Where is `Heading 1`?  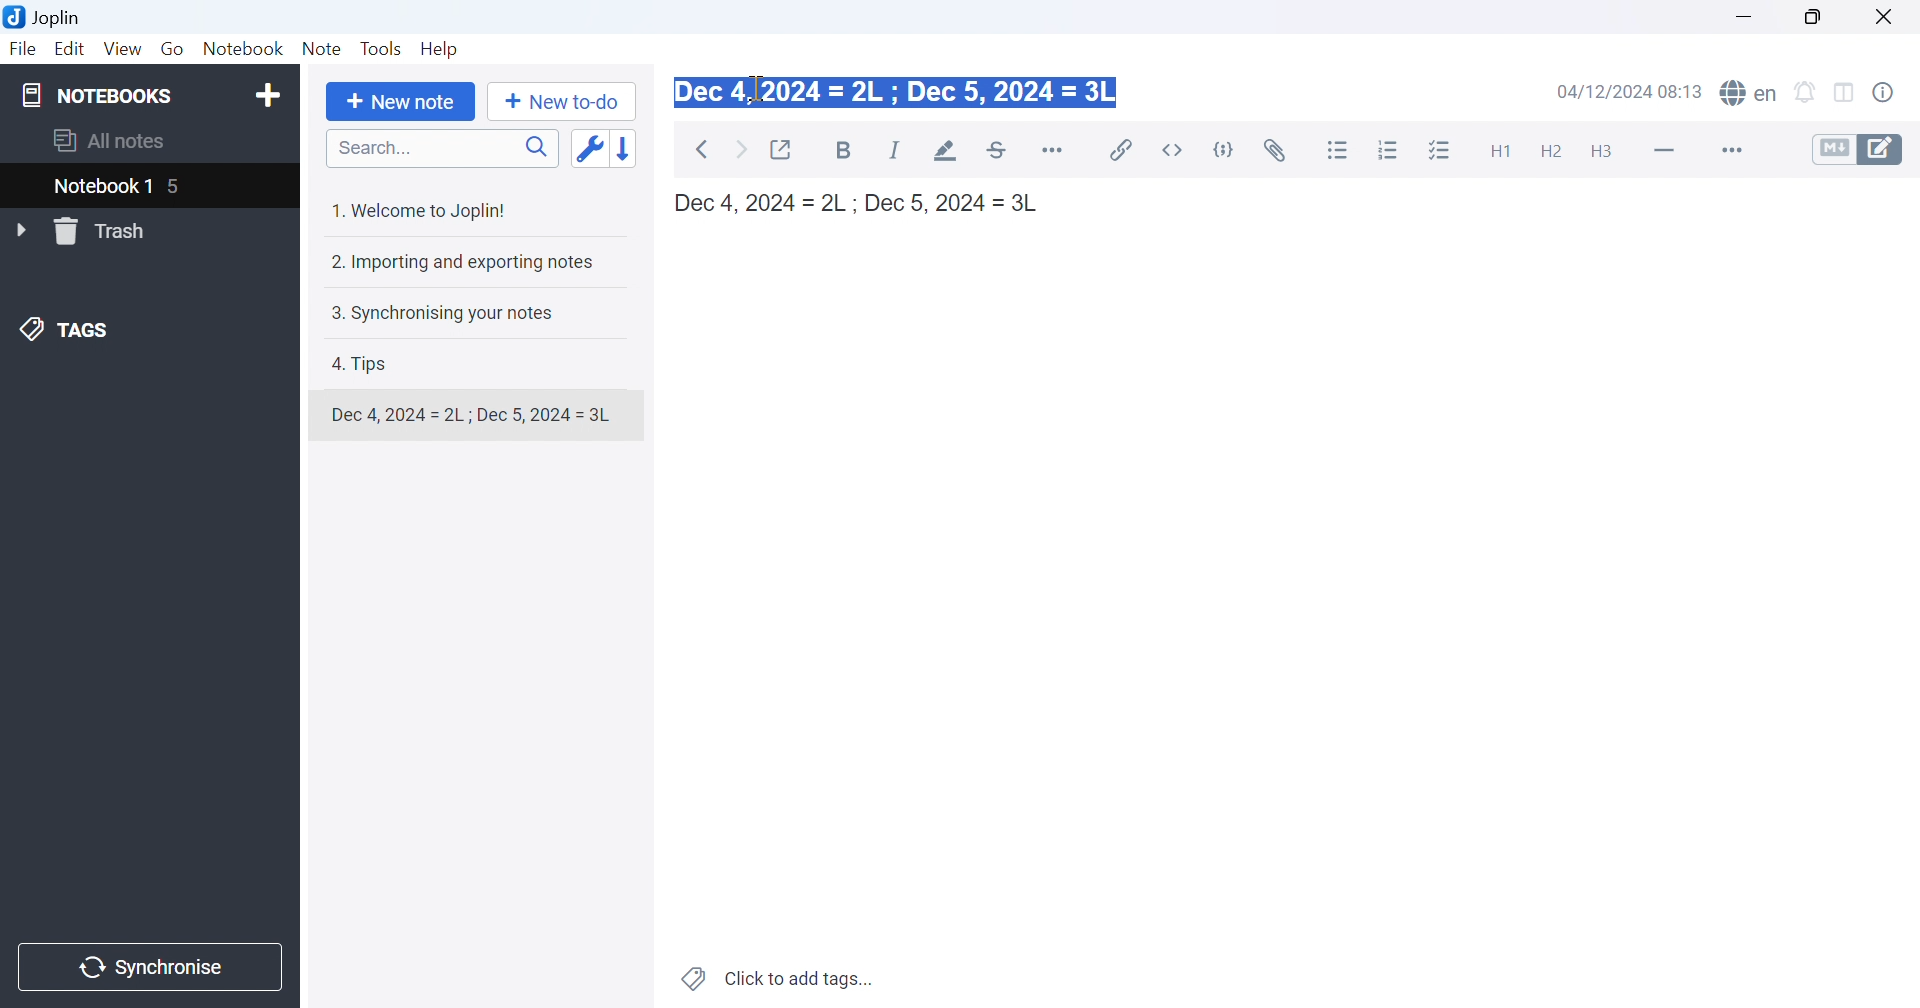
Heading 1 is located at coordinates (1499, 150).